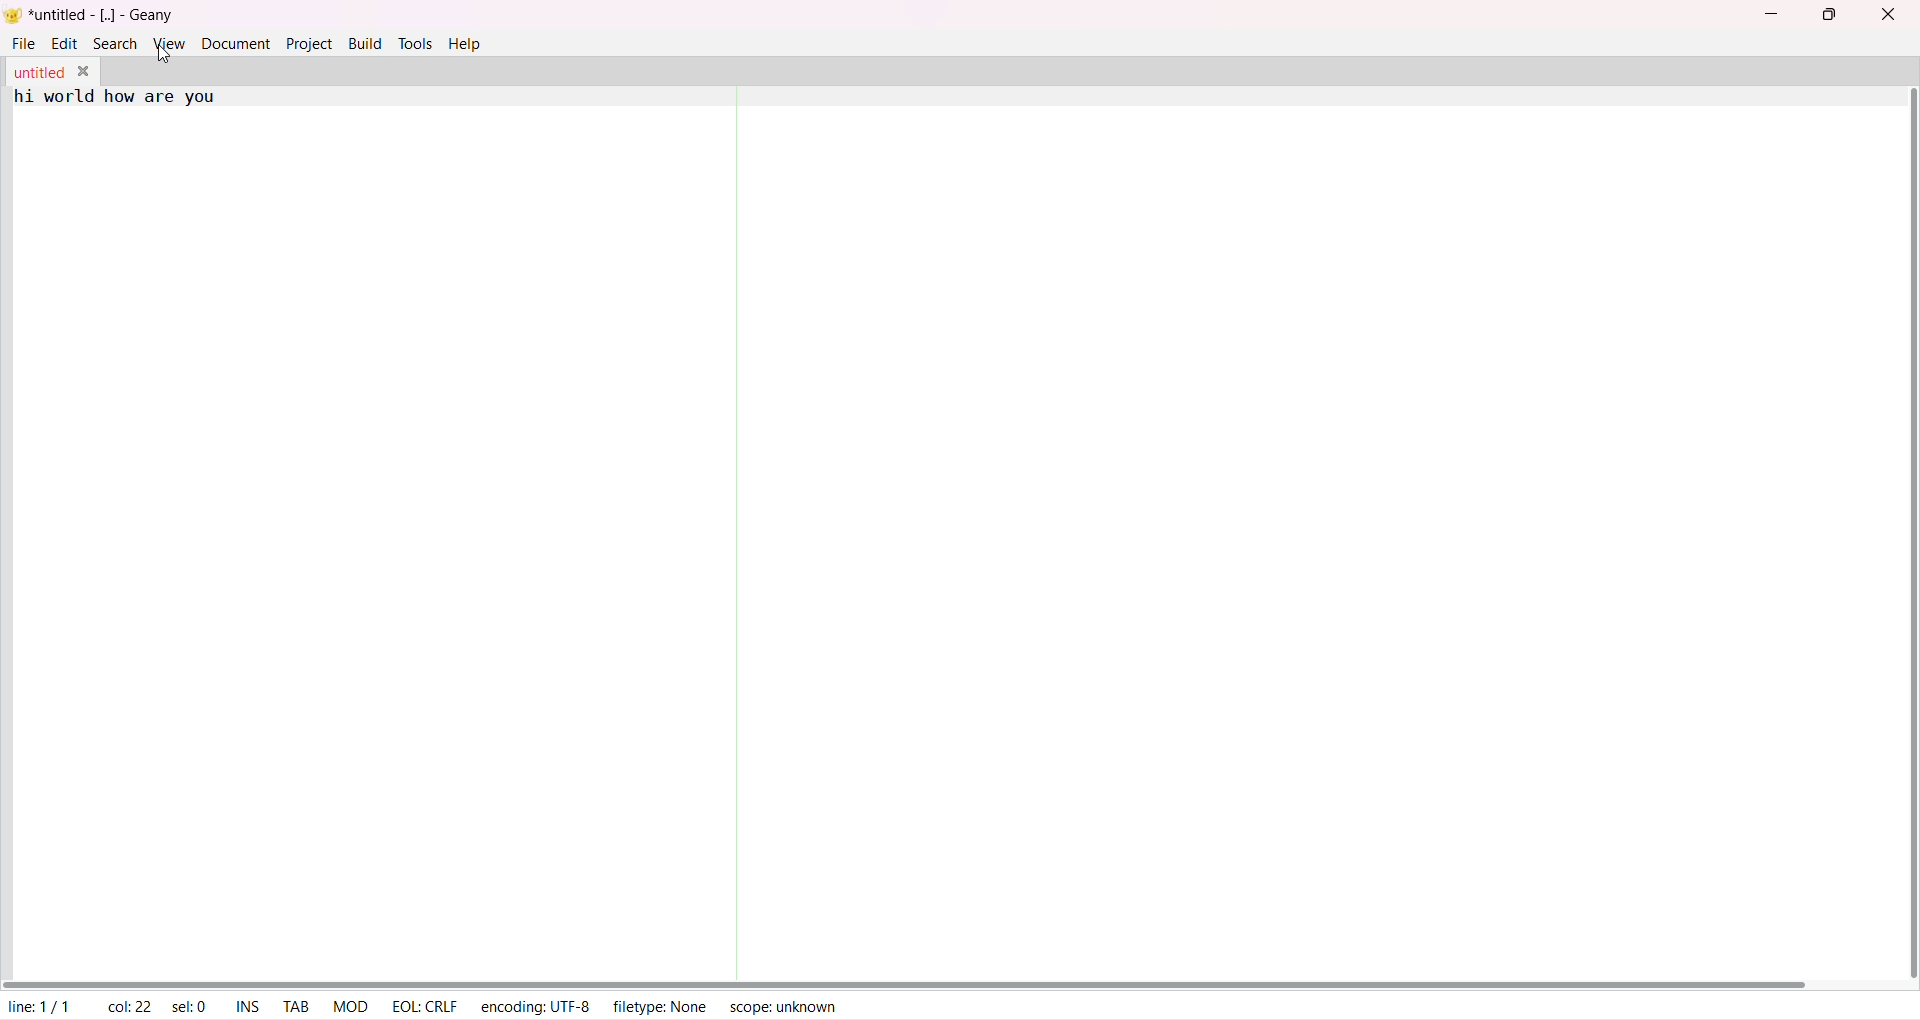 This screenshot has height=1020, width=1920. What do you see at coordinates (249, 1004) in the screenshot?
I see `ins` at bounding box center [249, 1004].